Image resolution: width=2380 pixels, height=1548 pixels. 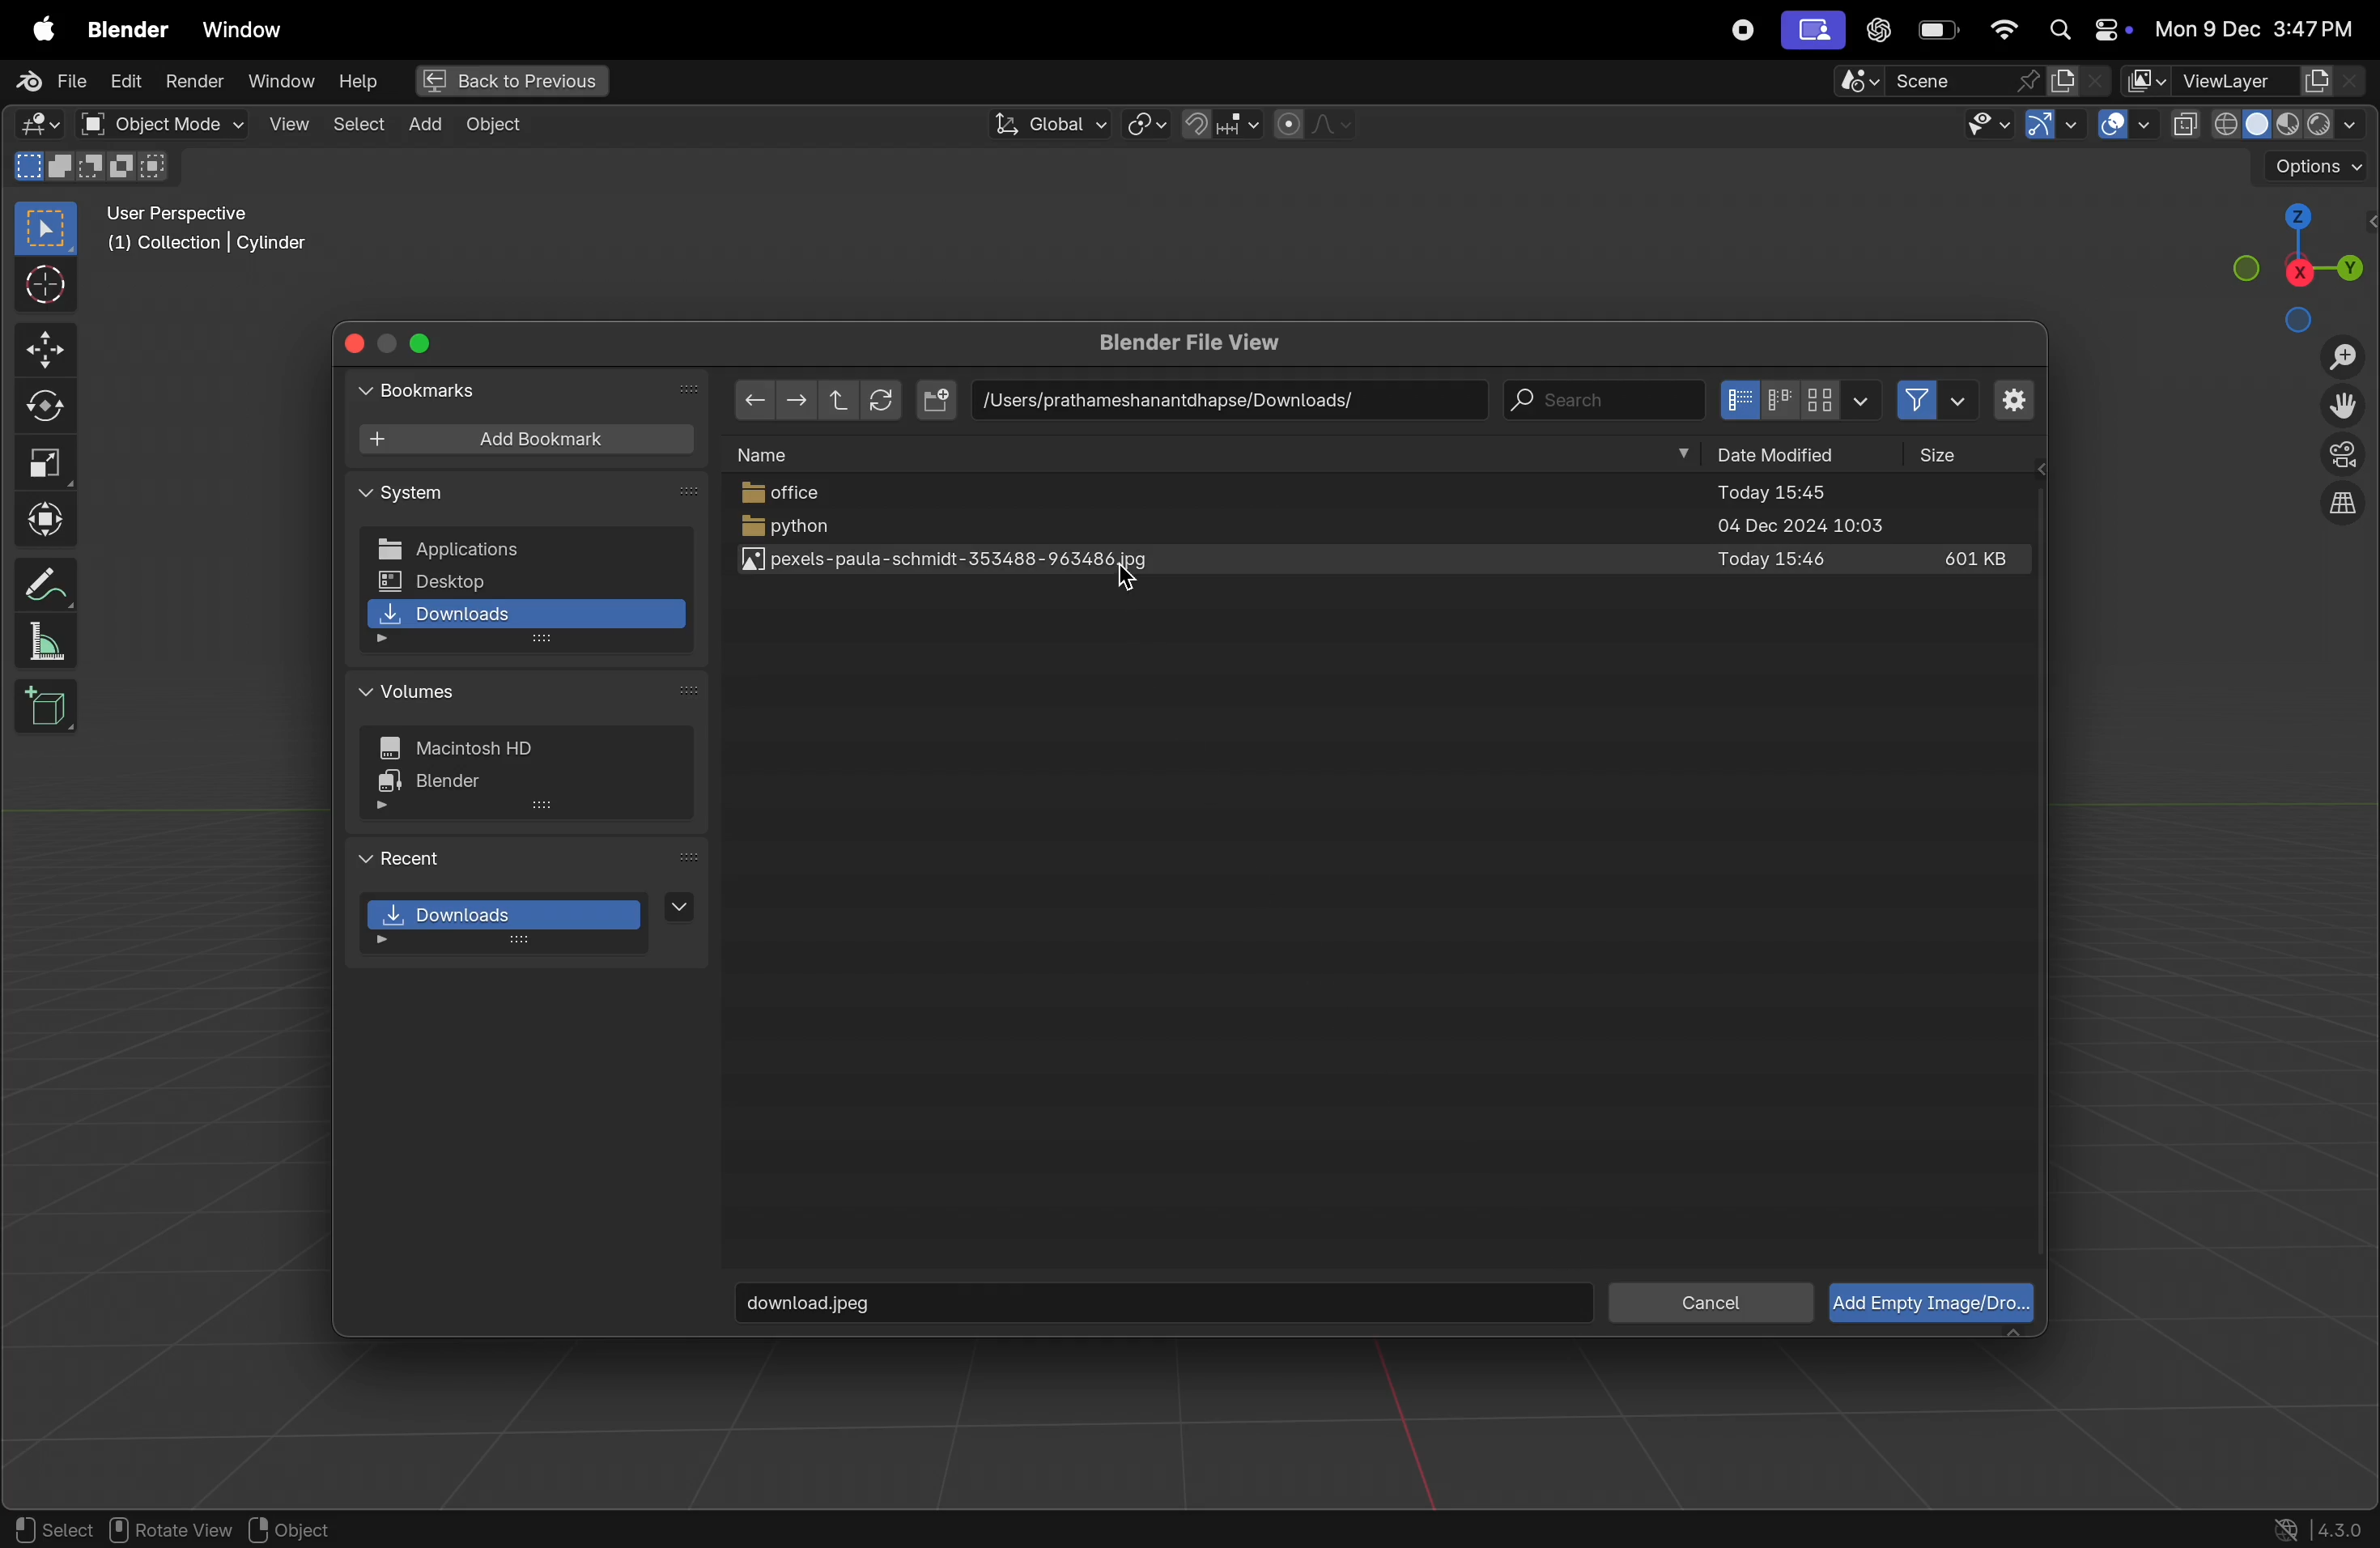 I want to click on back to previous, so click(x=508, y=77).